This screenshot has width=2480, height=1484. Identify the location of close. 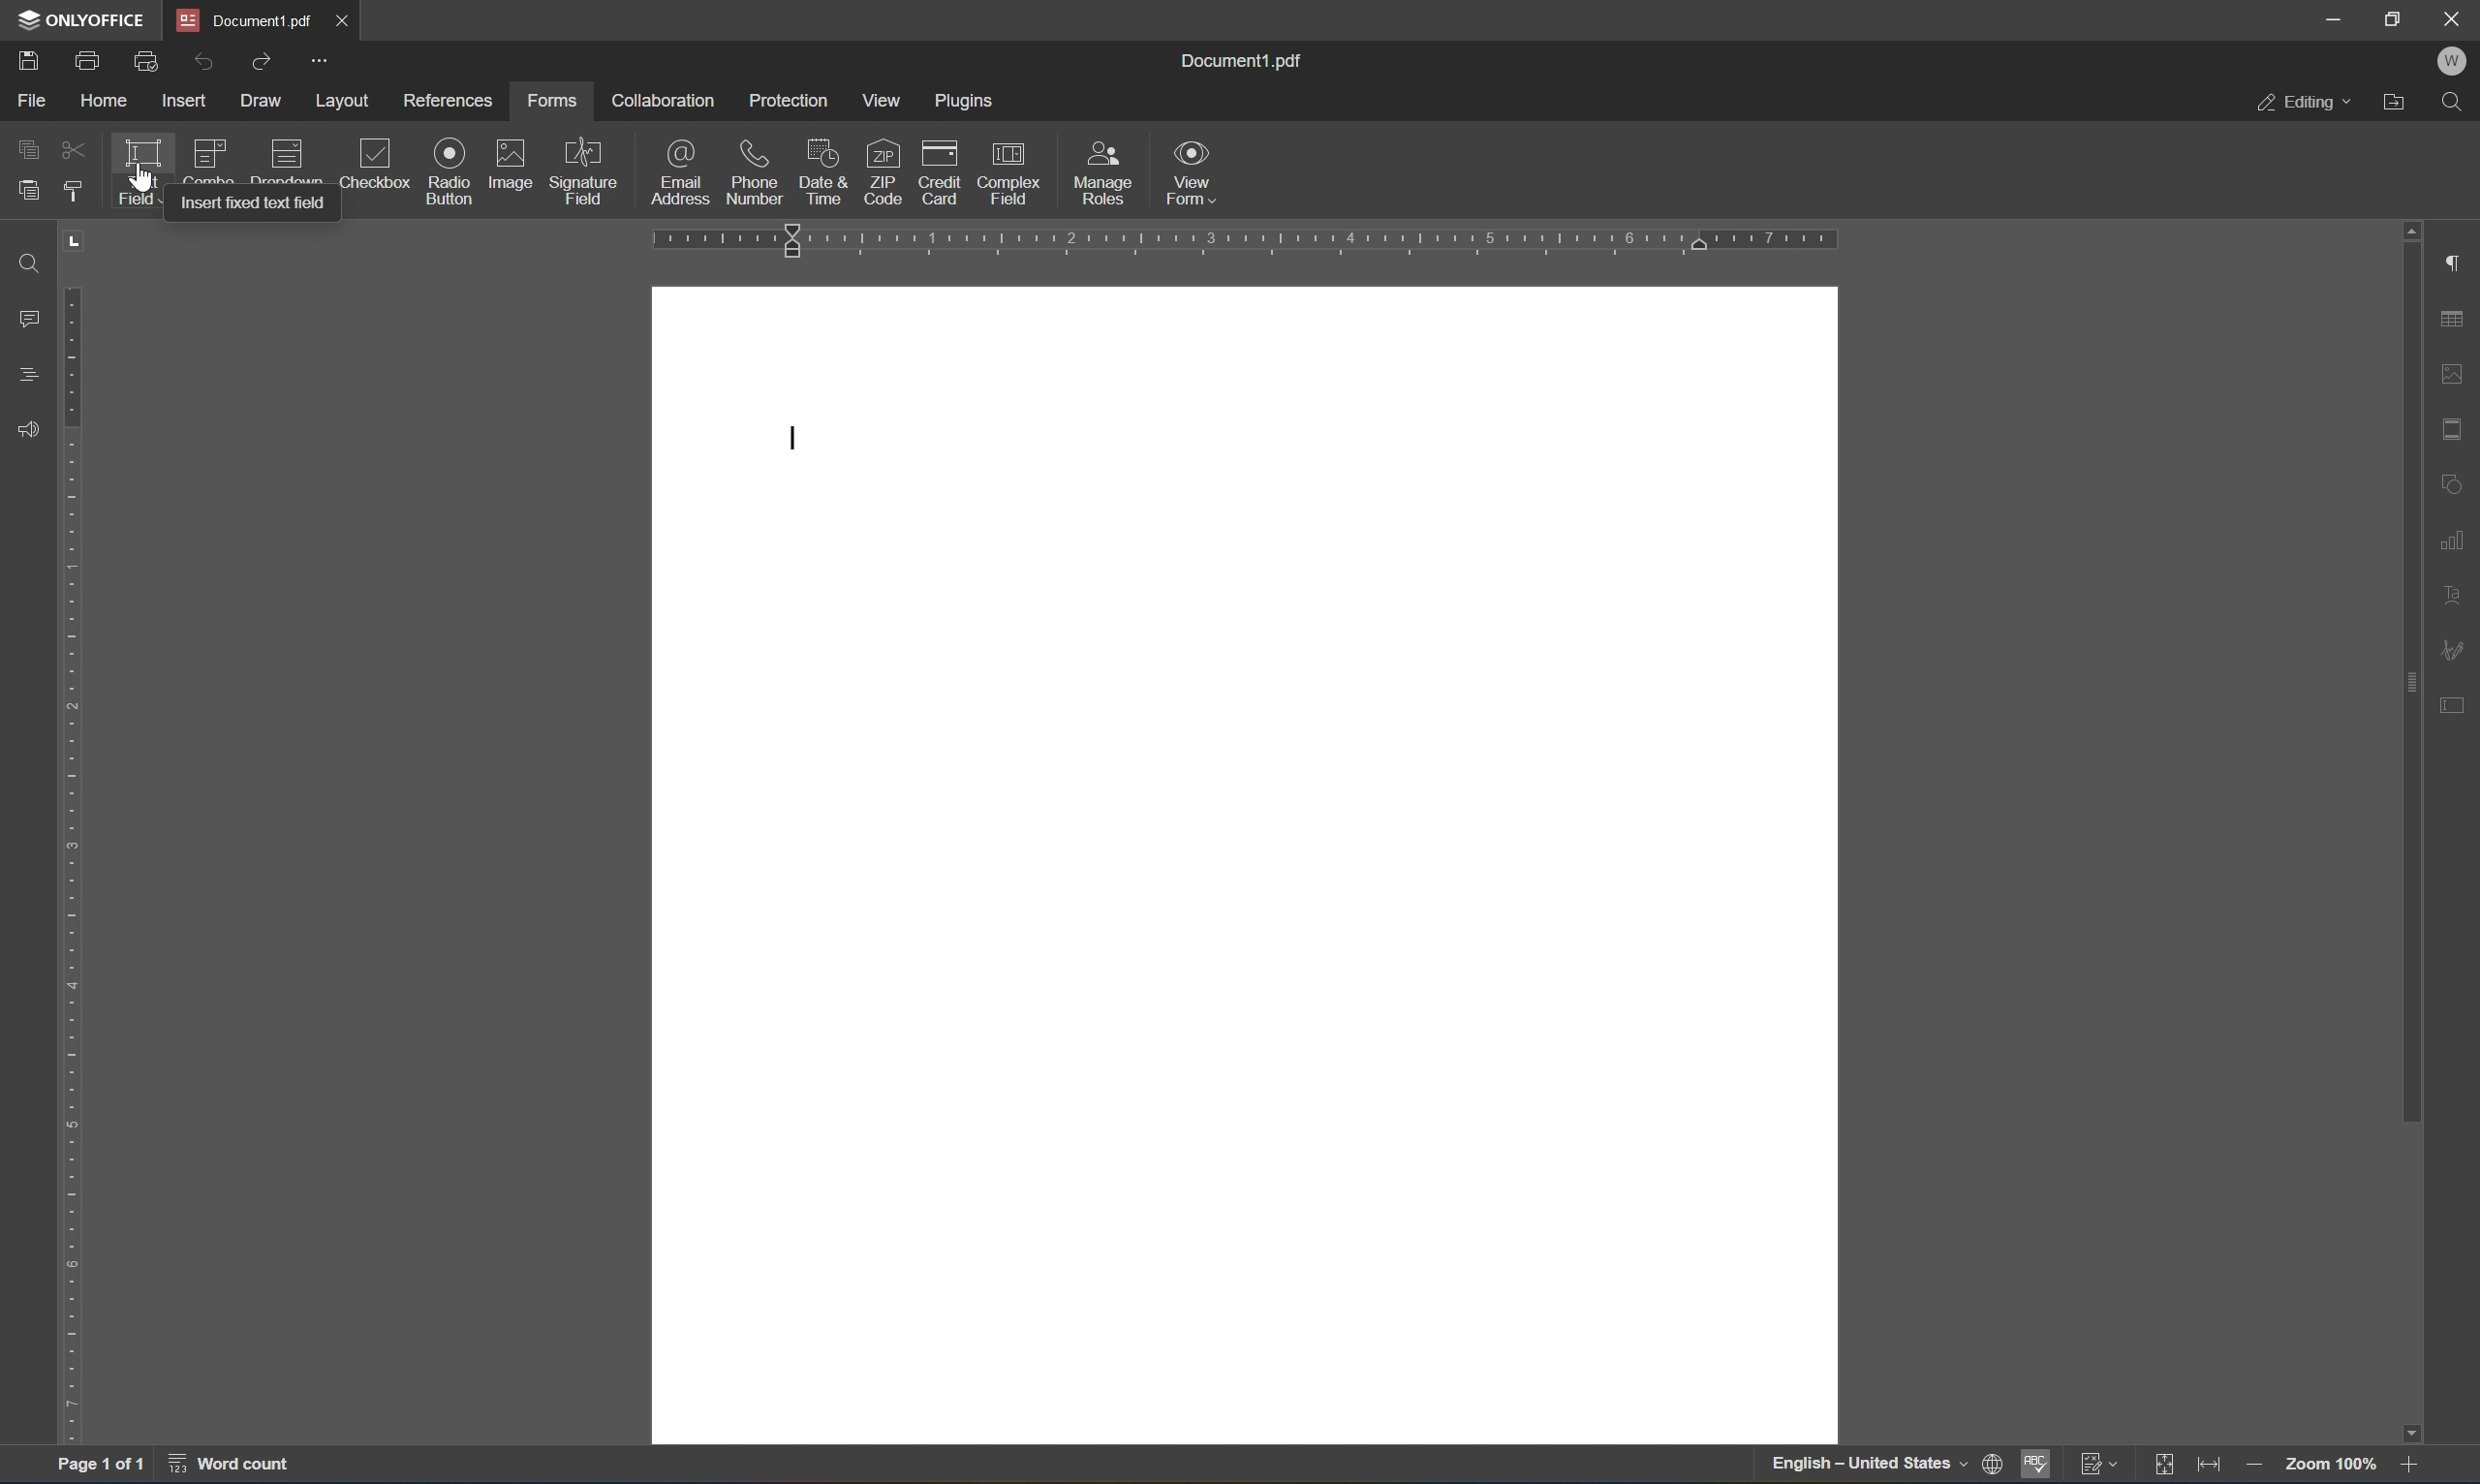
(2454, 16).